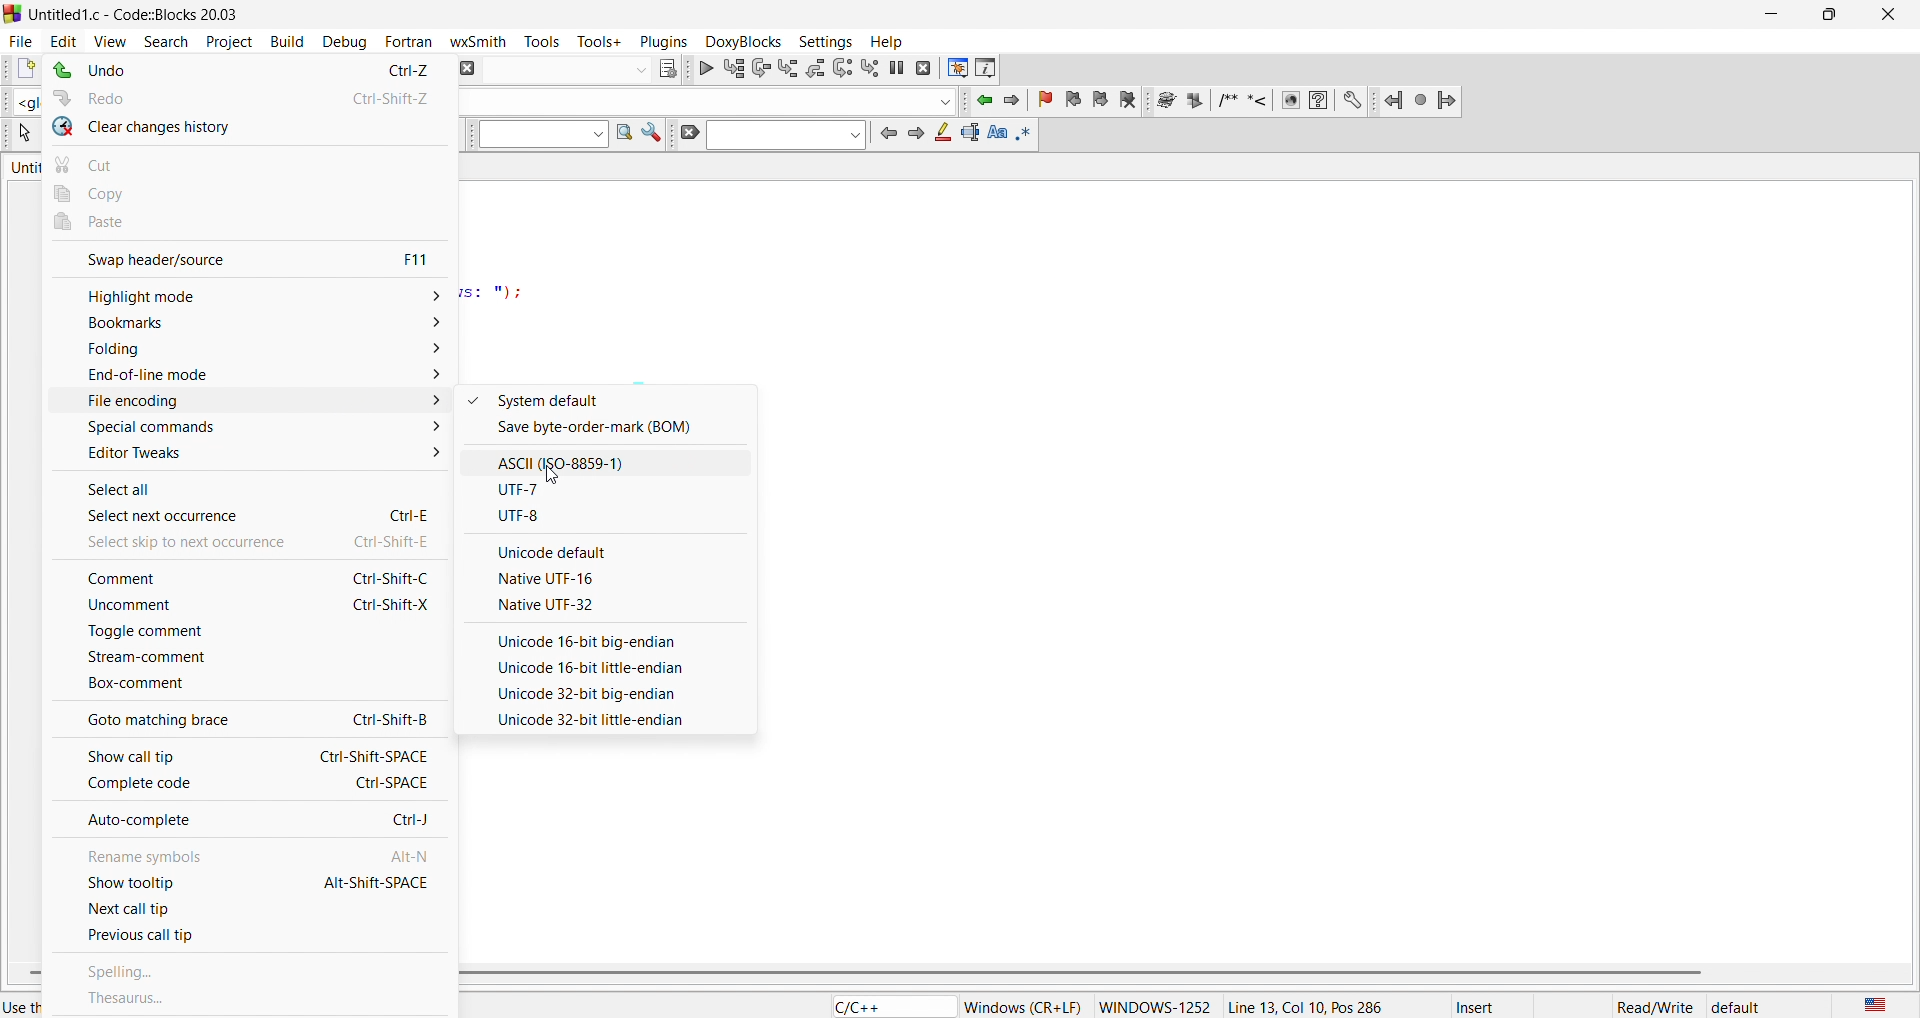 This screenshot has height=1018, width=1920. Describe the element at coordinates (607, 399) in the screenshot. I see `system default` at that location.